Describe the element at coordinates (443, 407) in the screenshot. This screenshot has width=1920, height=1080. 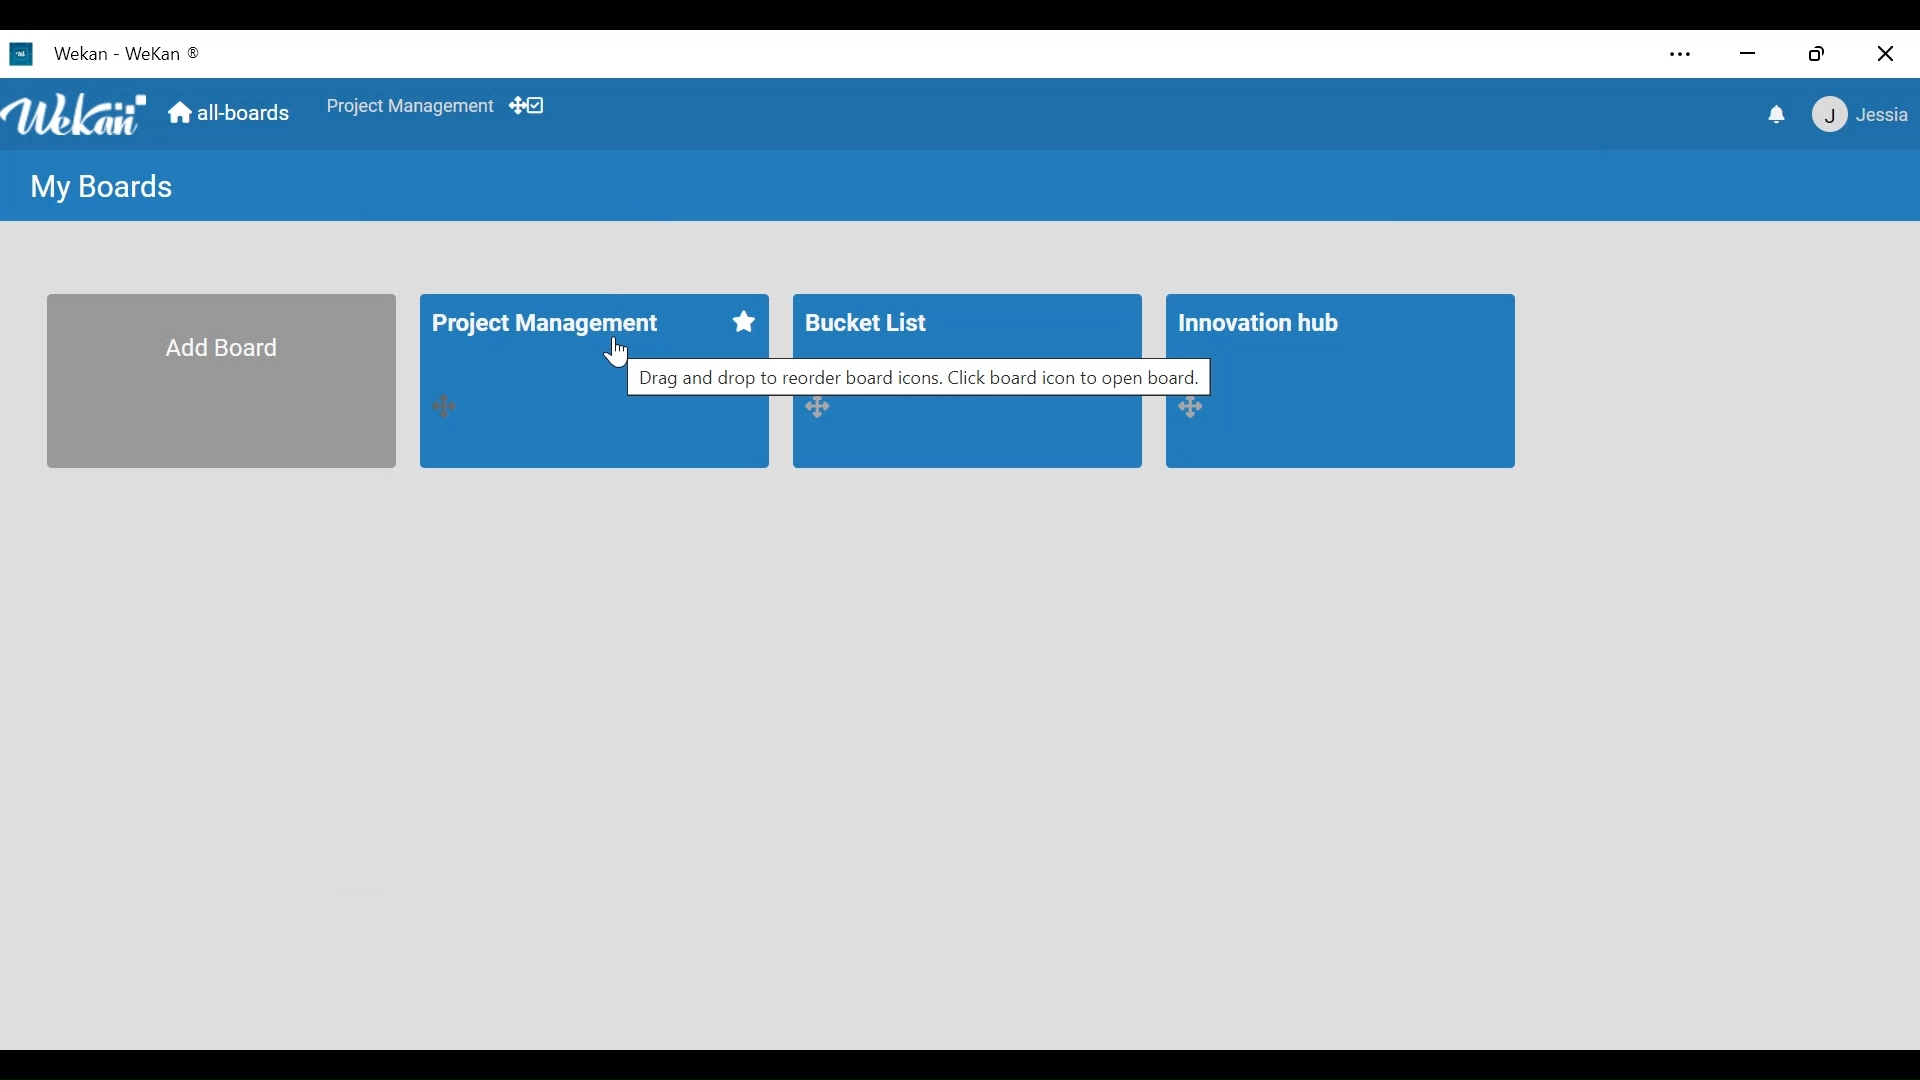
I see `Desktop drag handle` at that location.